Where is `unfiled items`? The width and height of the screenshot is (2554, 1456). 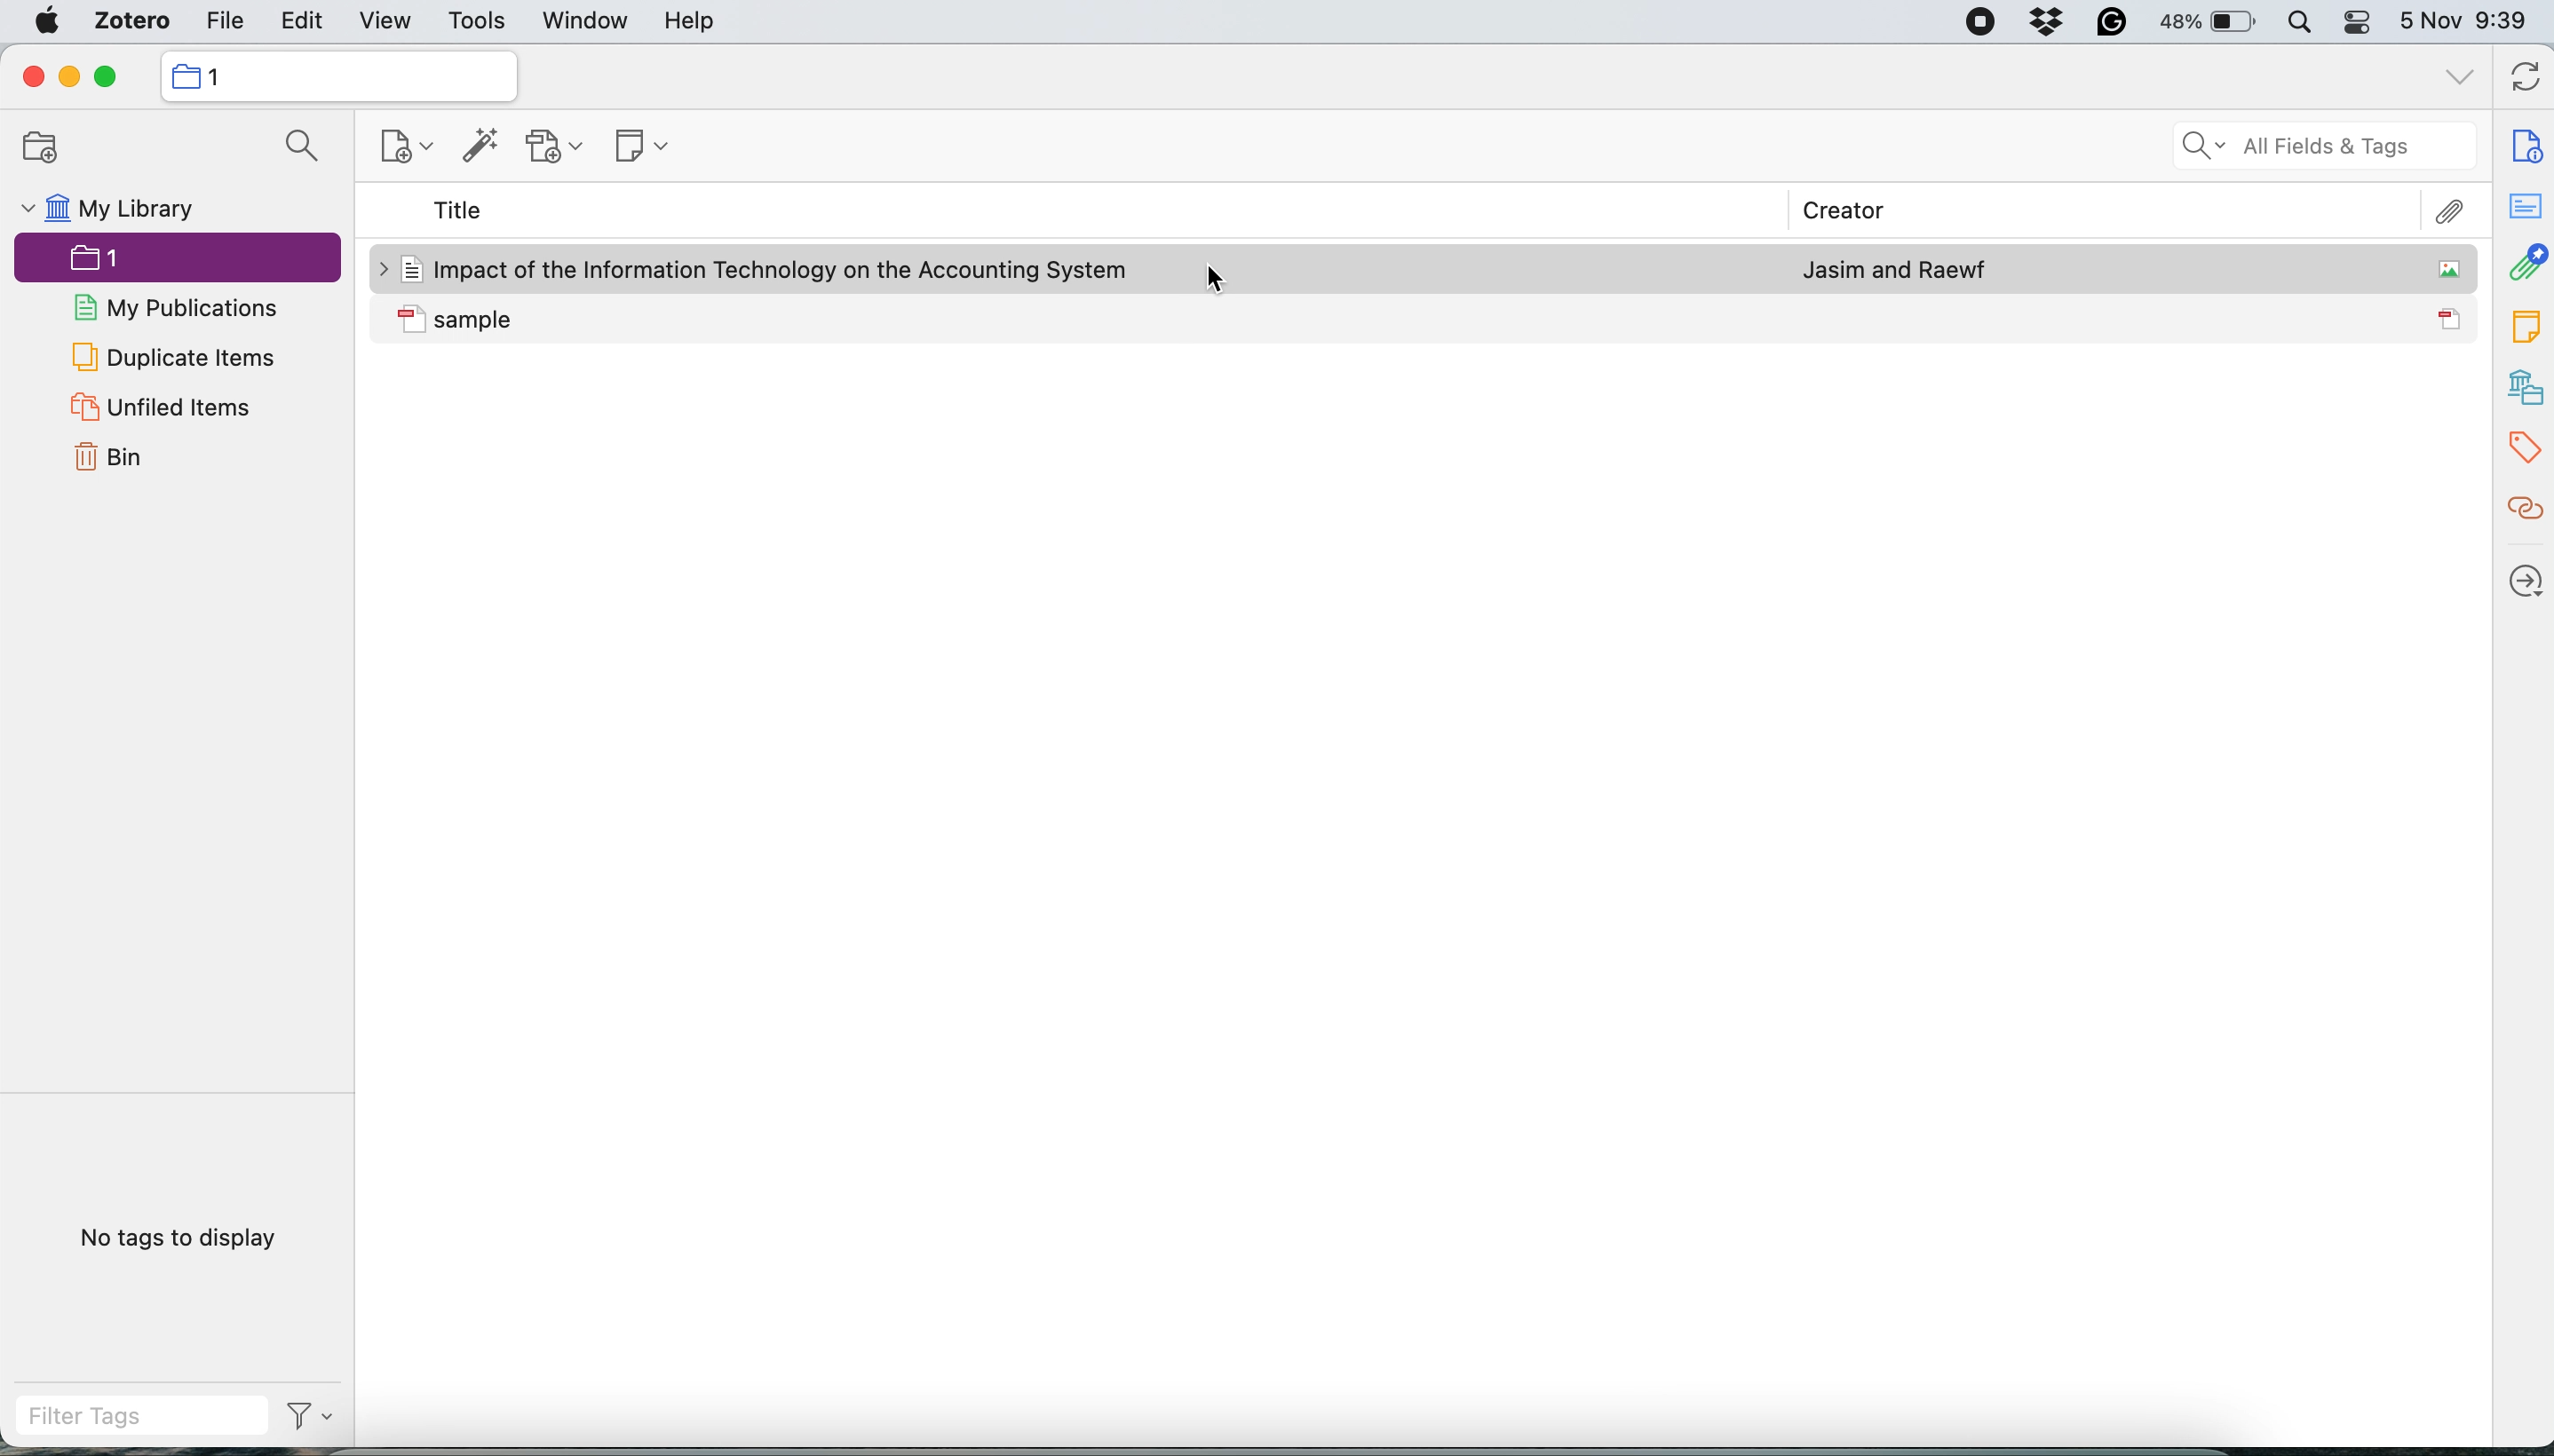
unfiled items is located at coordinates (175, 409).